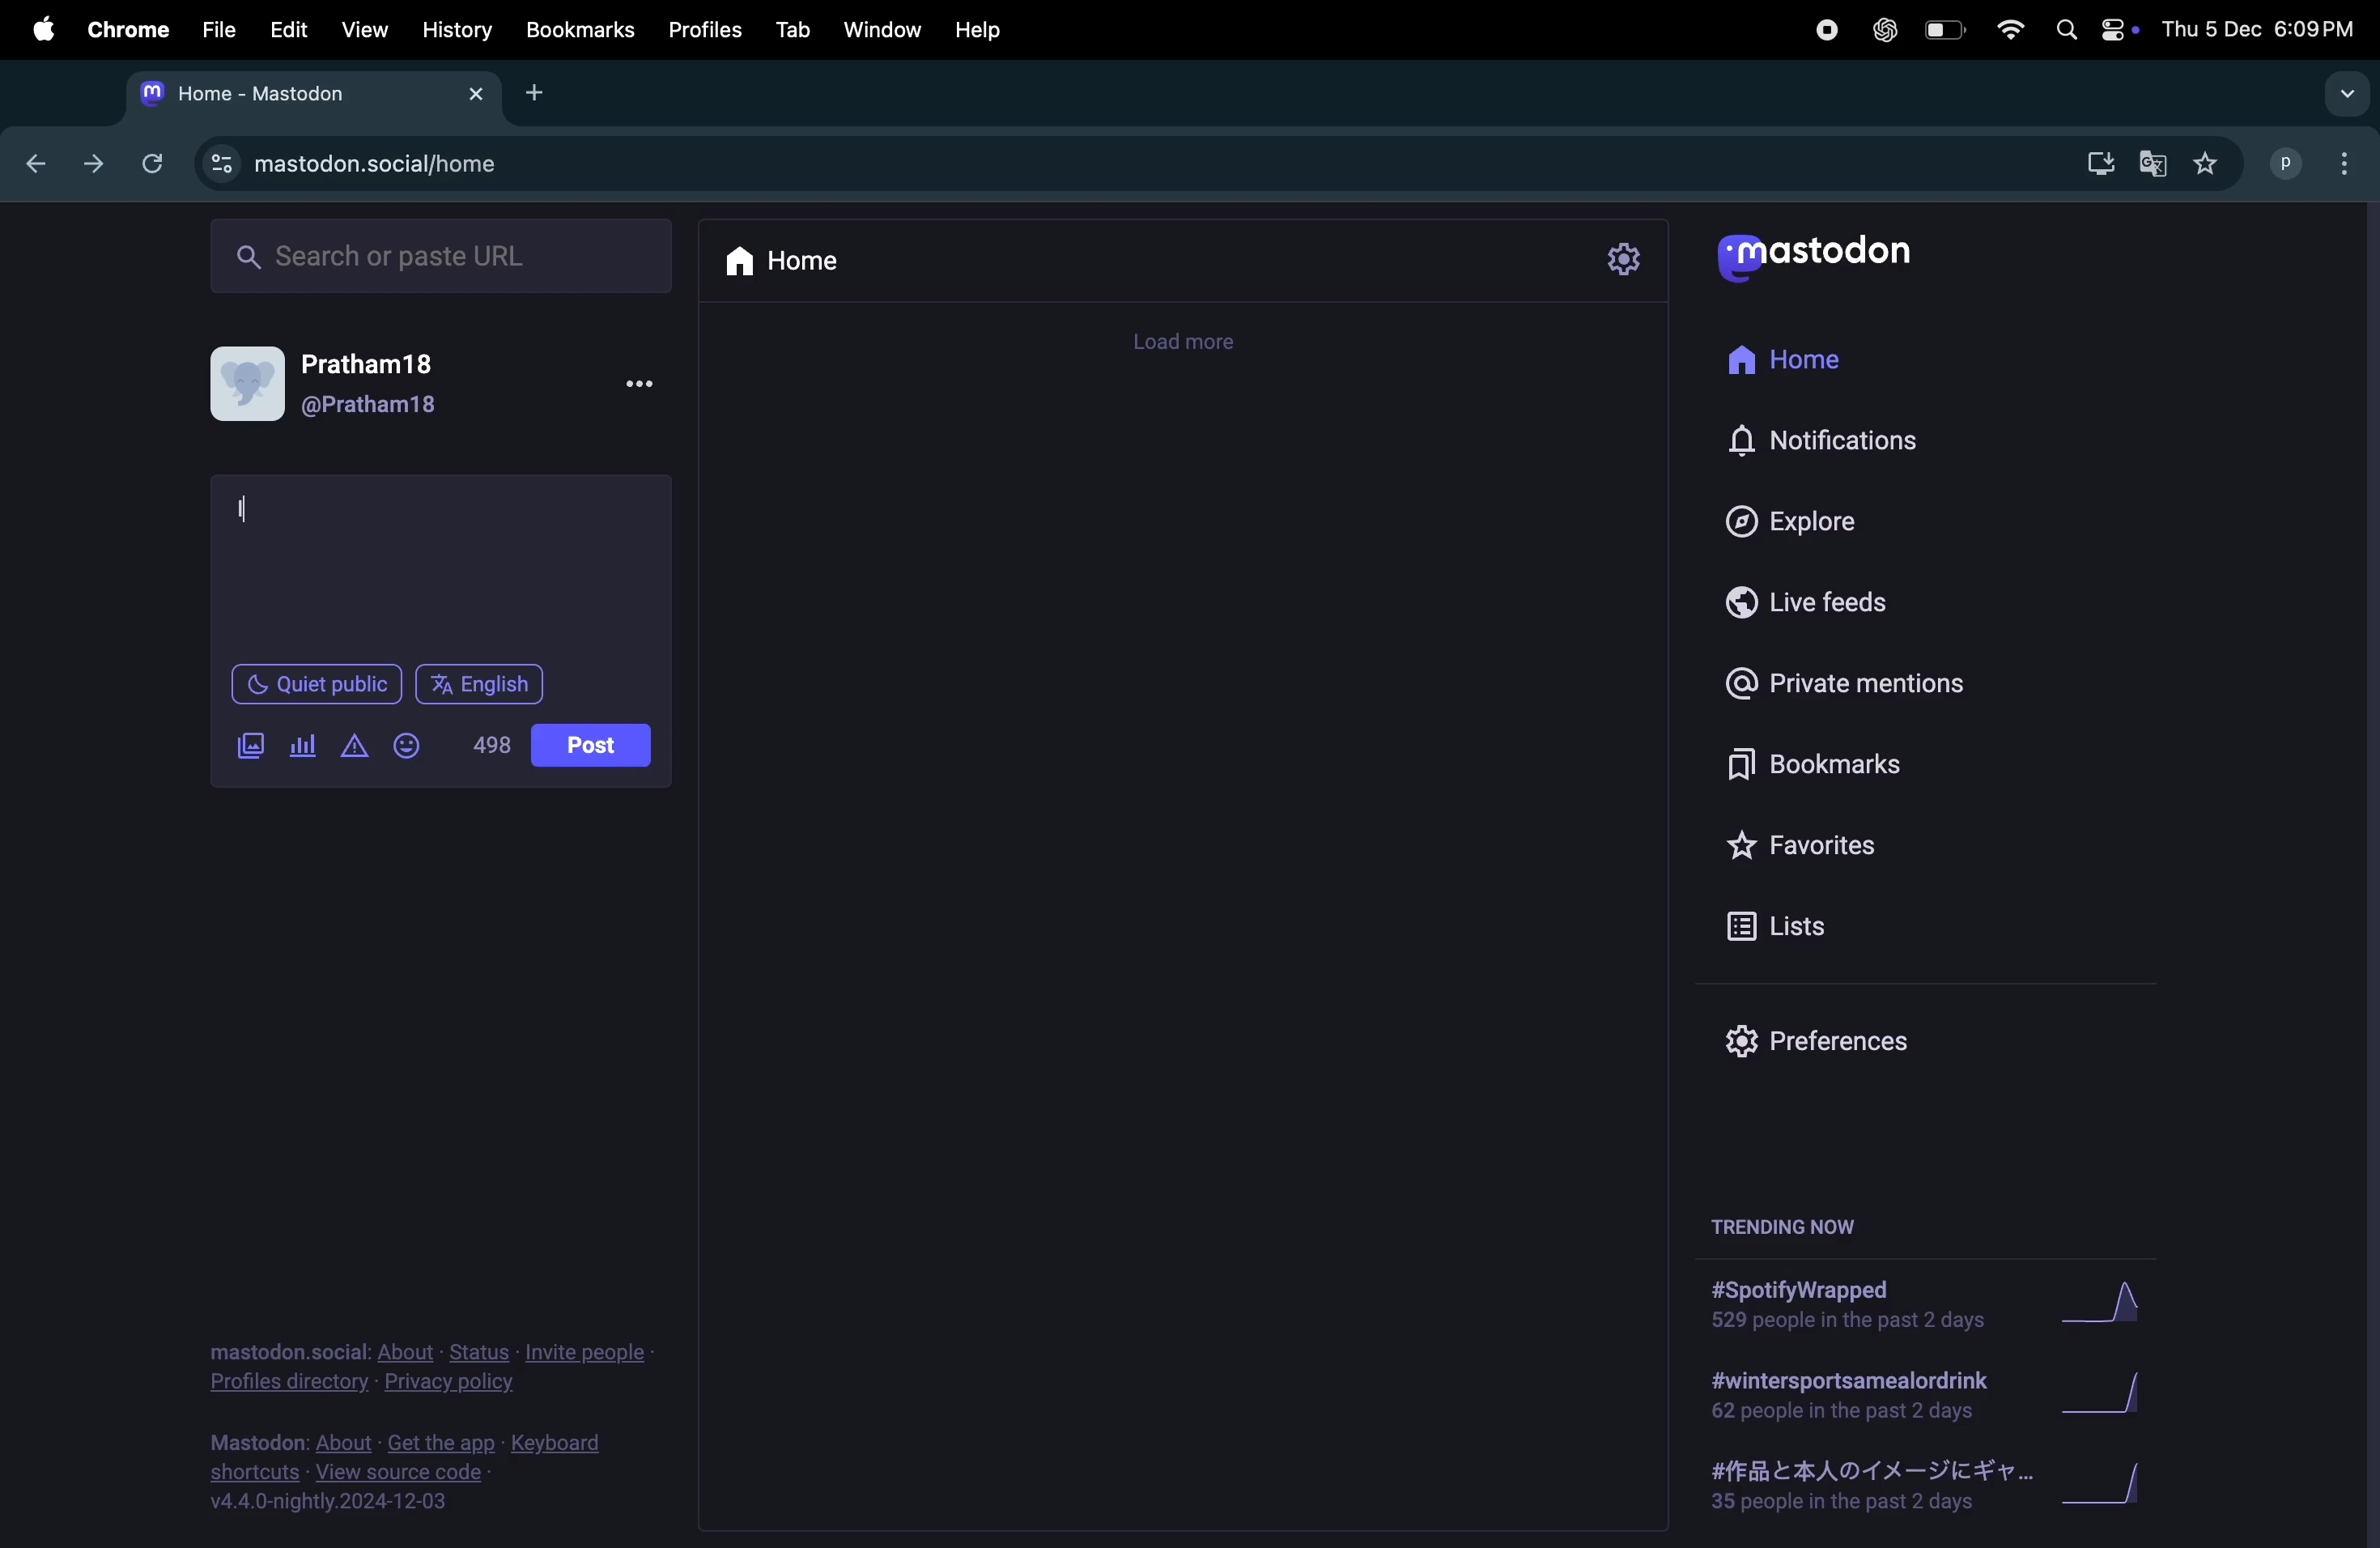 This screenshot has height=1548, width=2380. Describe the element at coordinates (1815, 600) in the screenshot. I see `Live feeds` at that location.